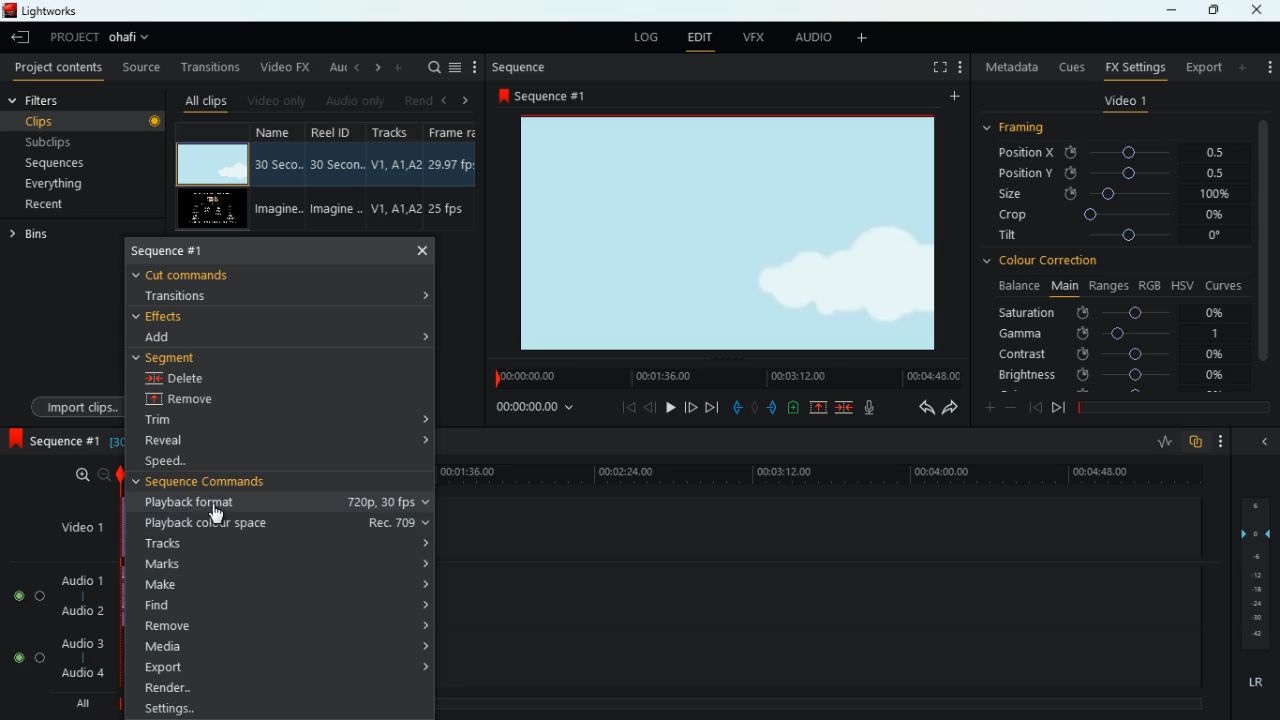  I want to click on front, so click(1058, 409).